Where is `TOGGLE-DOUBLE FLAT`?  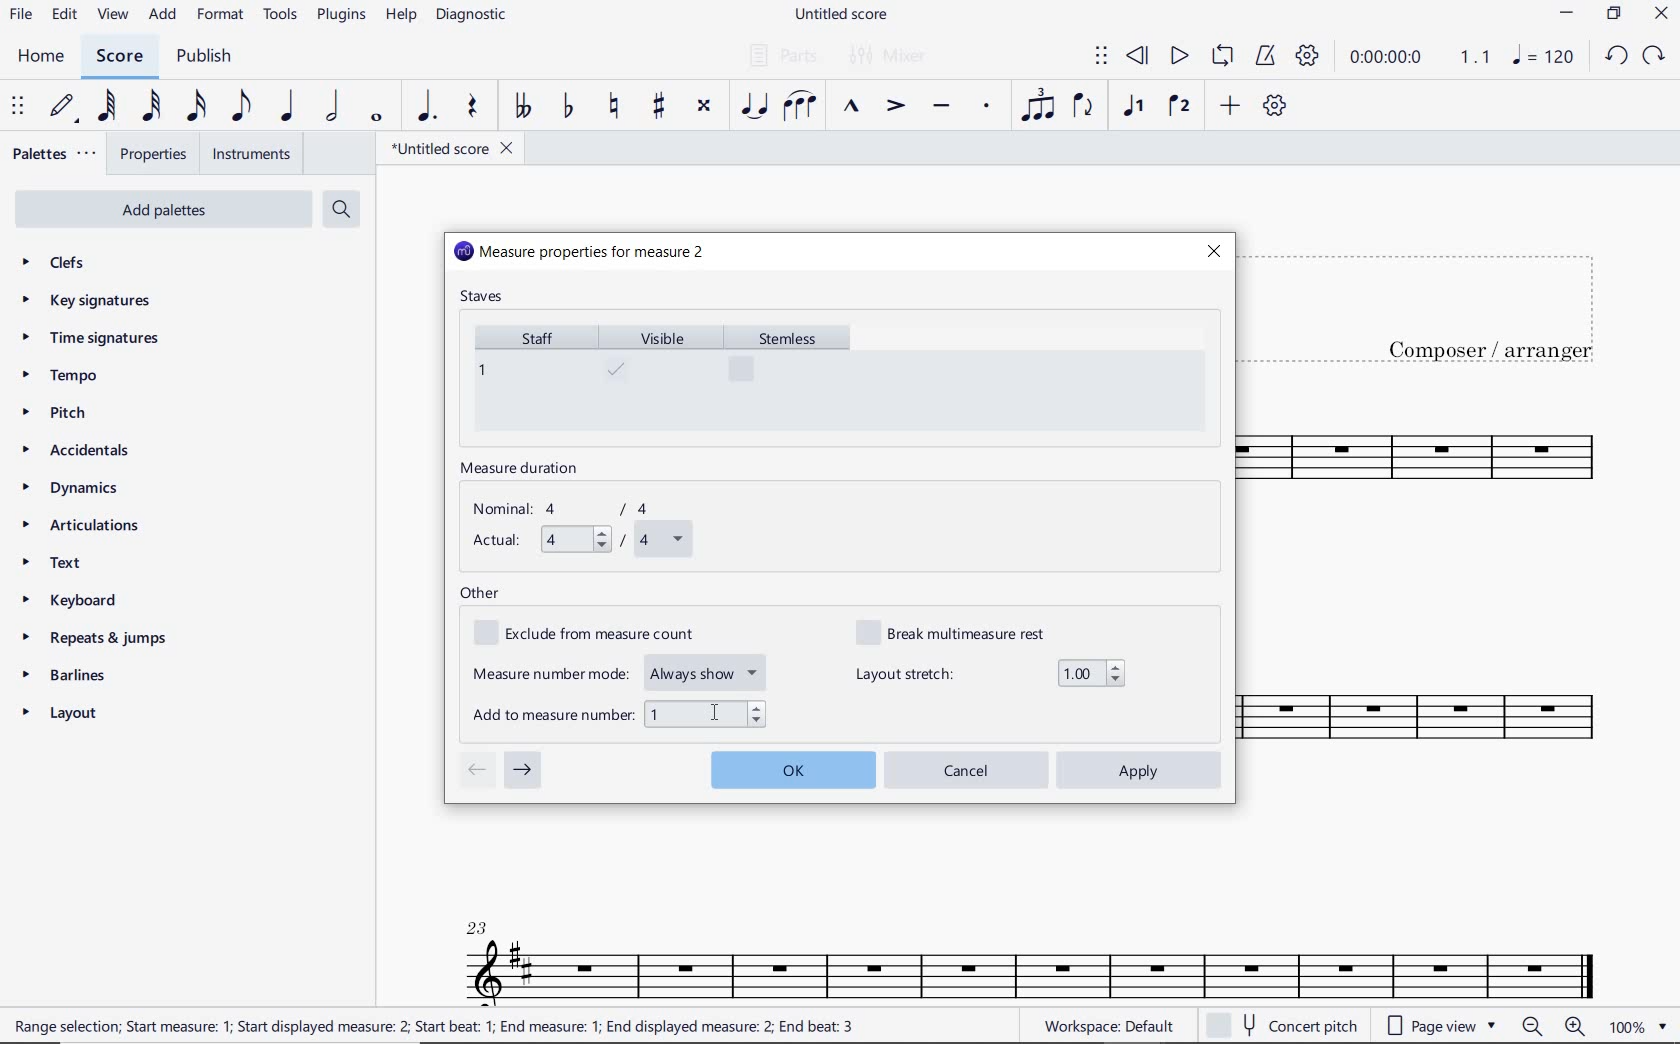 TOGGLE-DOUBLE FLAT is located at coordinates (522, 106).